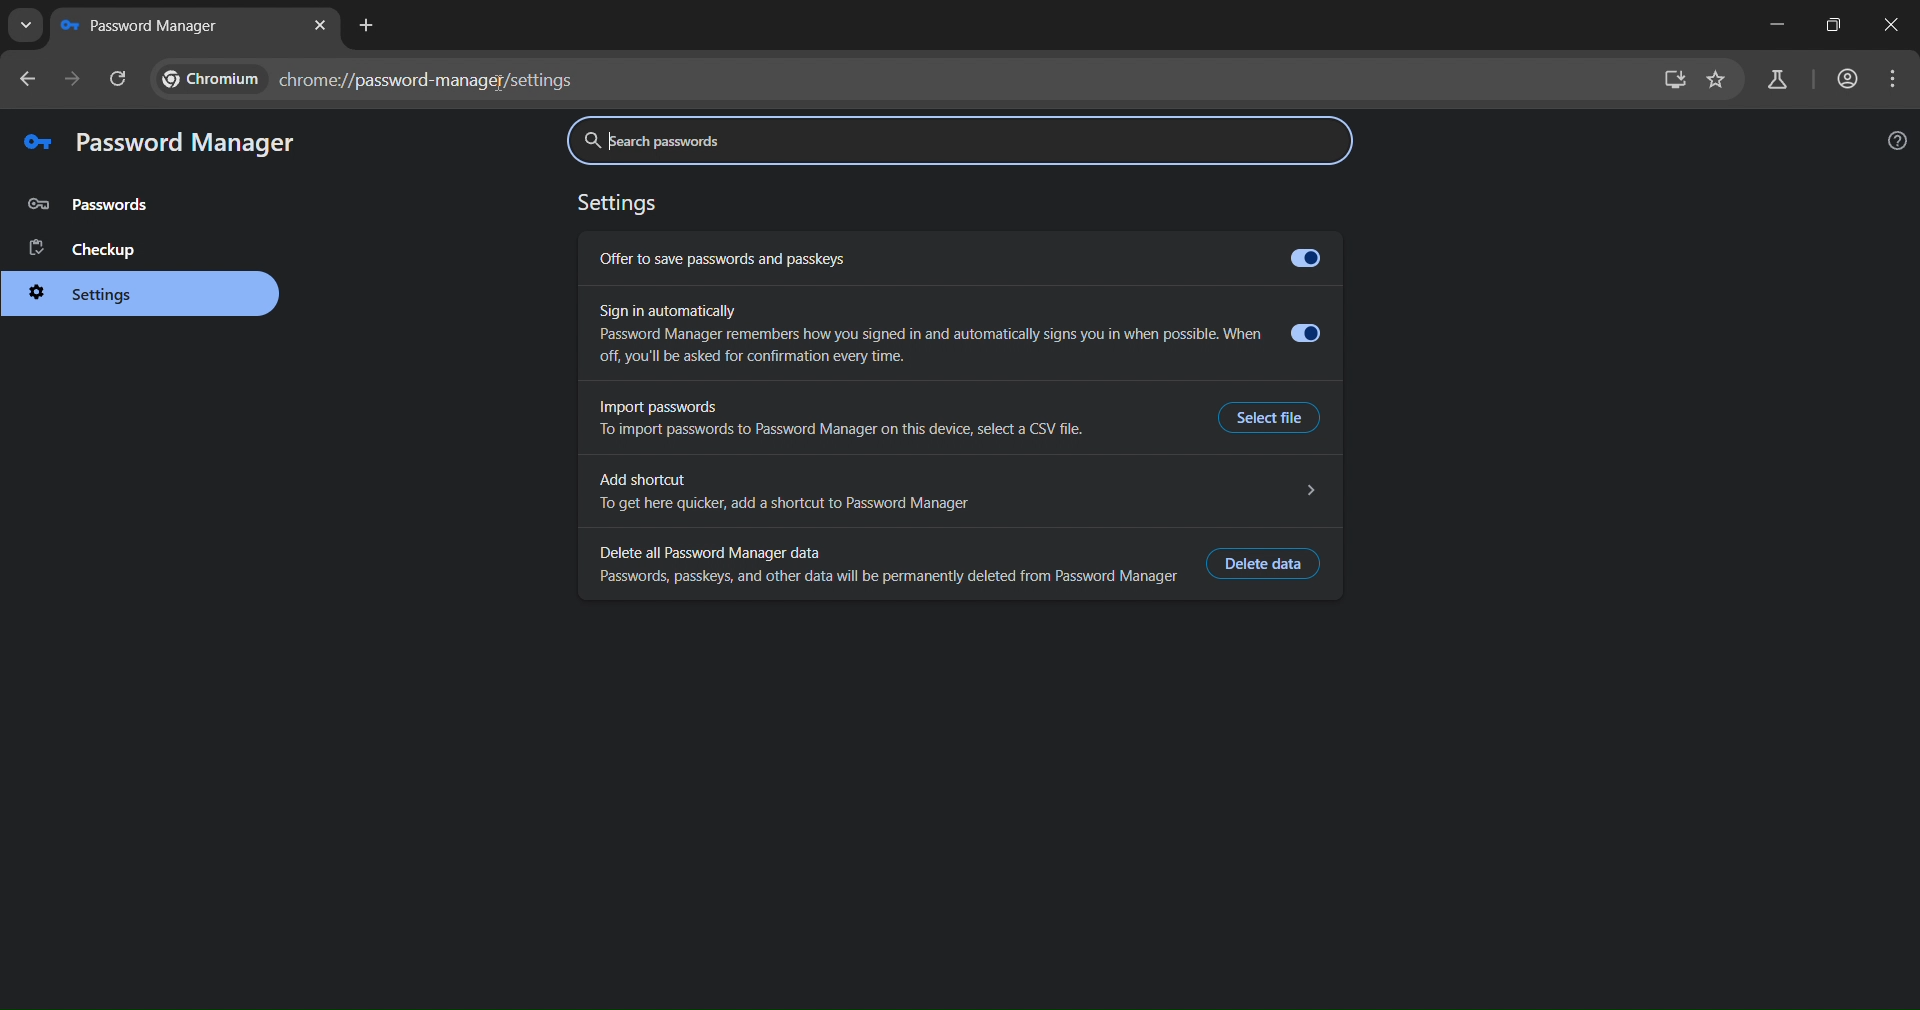  What do you see at coordinates (888, 563) in the screenshot?
I see `Delete all Password Manager data
Passwords, passkeys, and other data will be permanently deleted from Password Manager` at bounding box center [888, 563].